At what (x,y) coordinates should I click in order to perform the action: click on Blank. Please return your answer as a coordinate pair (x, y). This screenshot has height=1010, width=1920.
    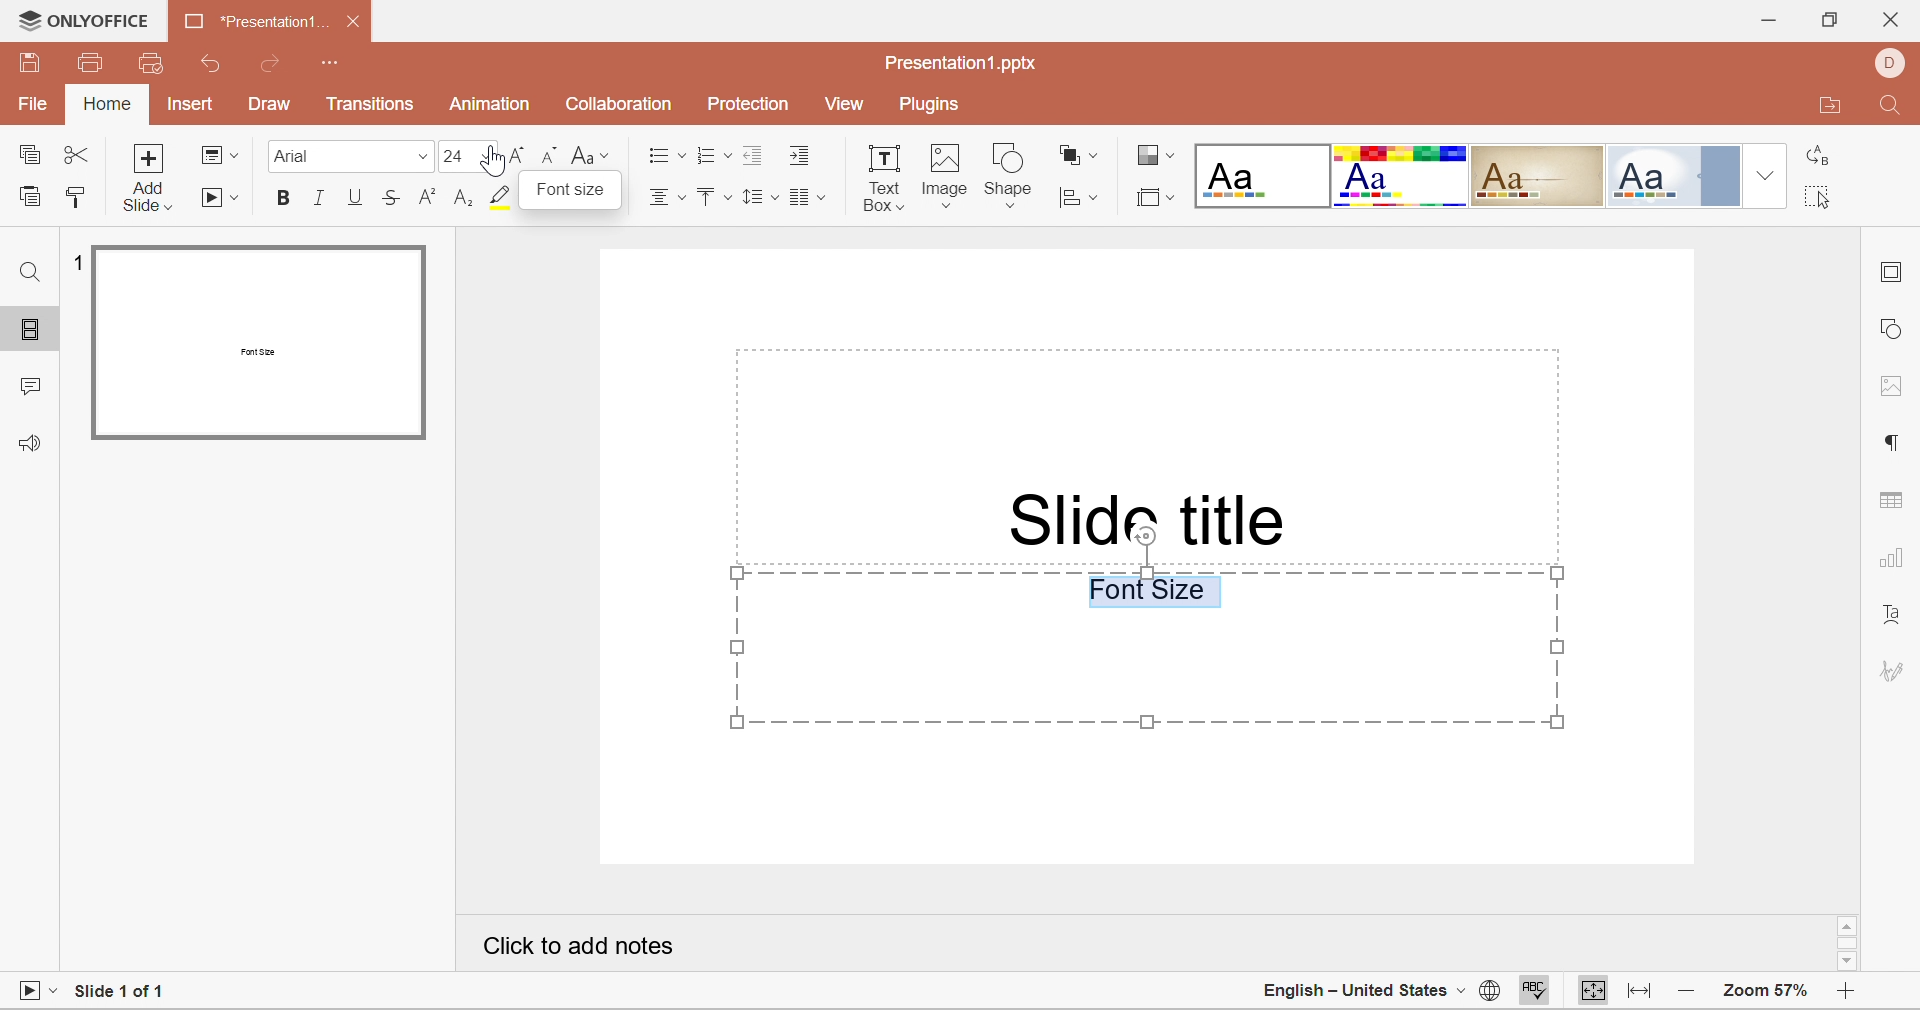
    Looking at the image, I should click on (1261, 175).